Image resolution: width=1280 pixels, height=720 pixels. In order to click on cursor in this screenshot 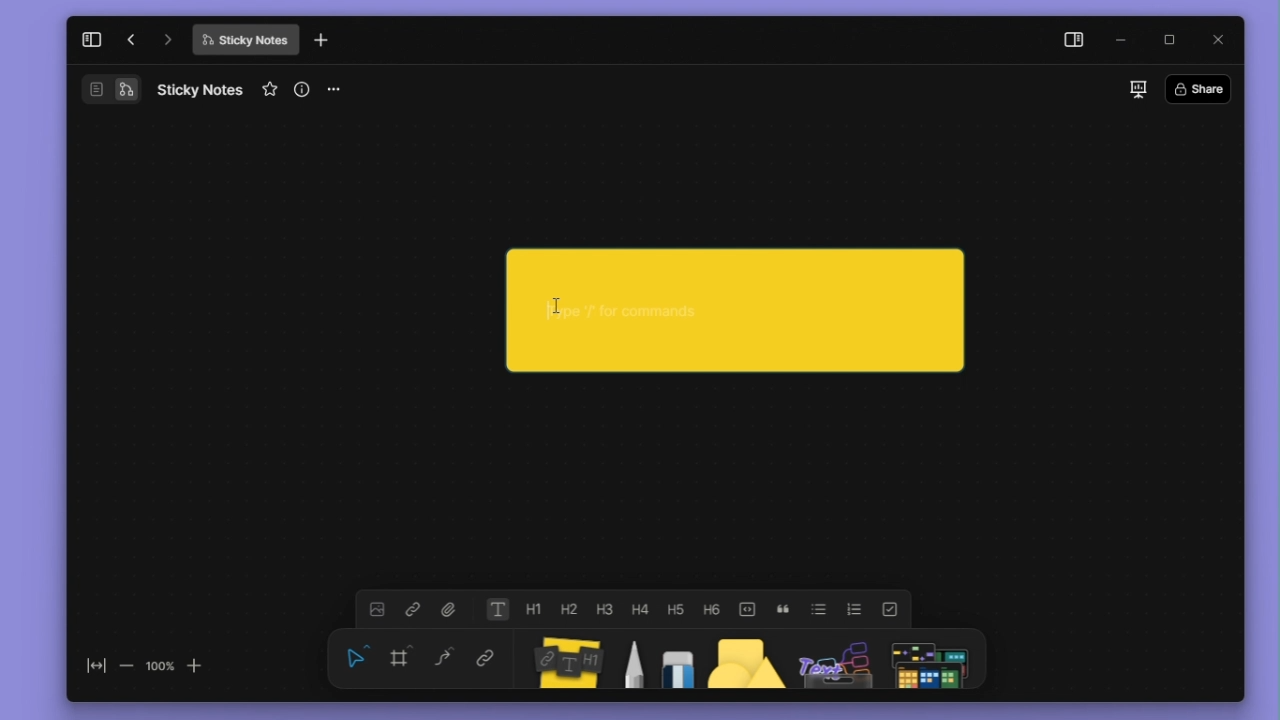, I will do `click(557, 307)`.